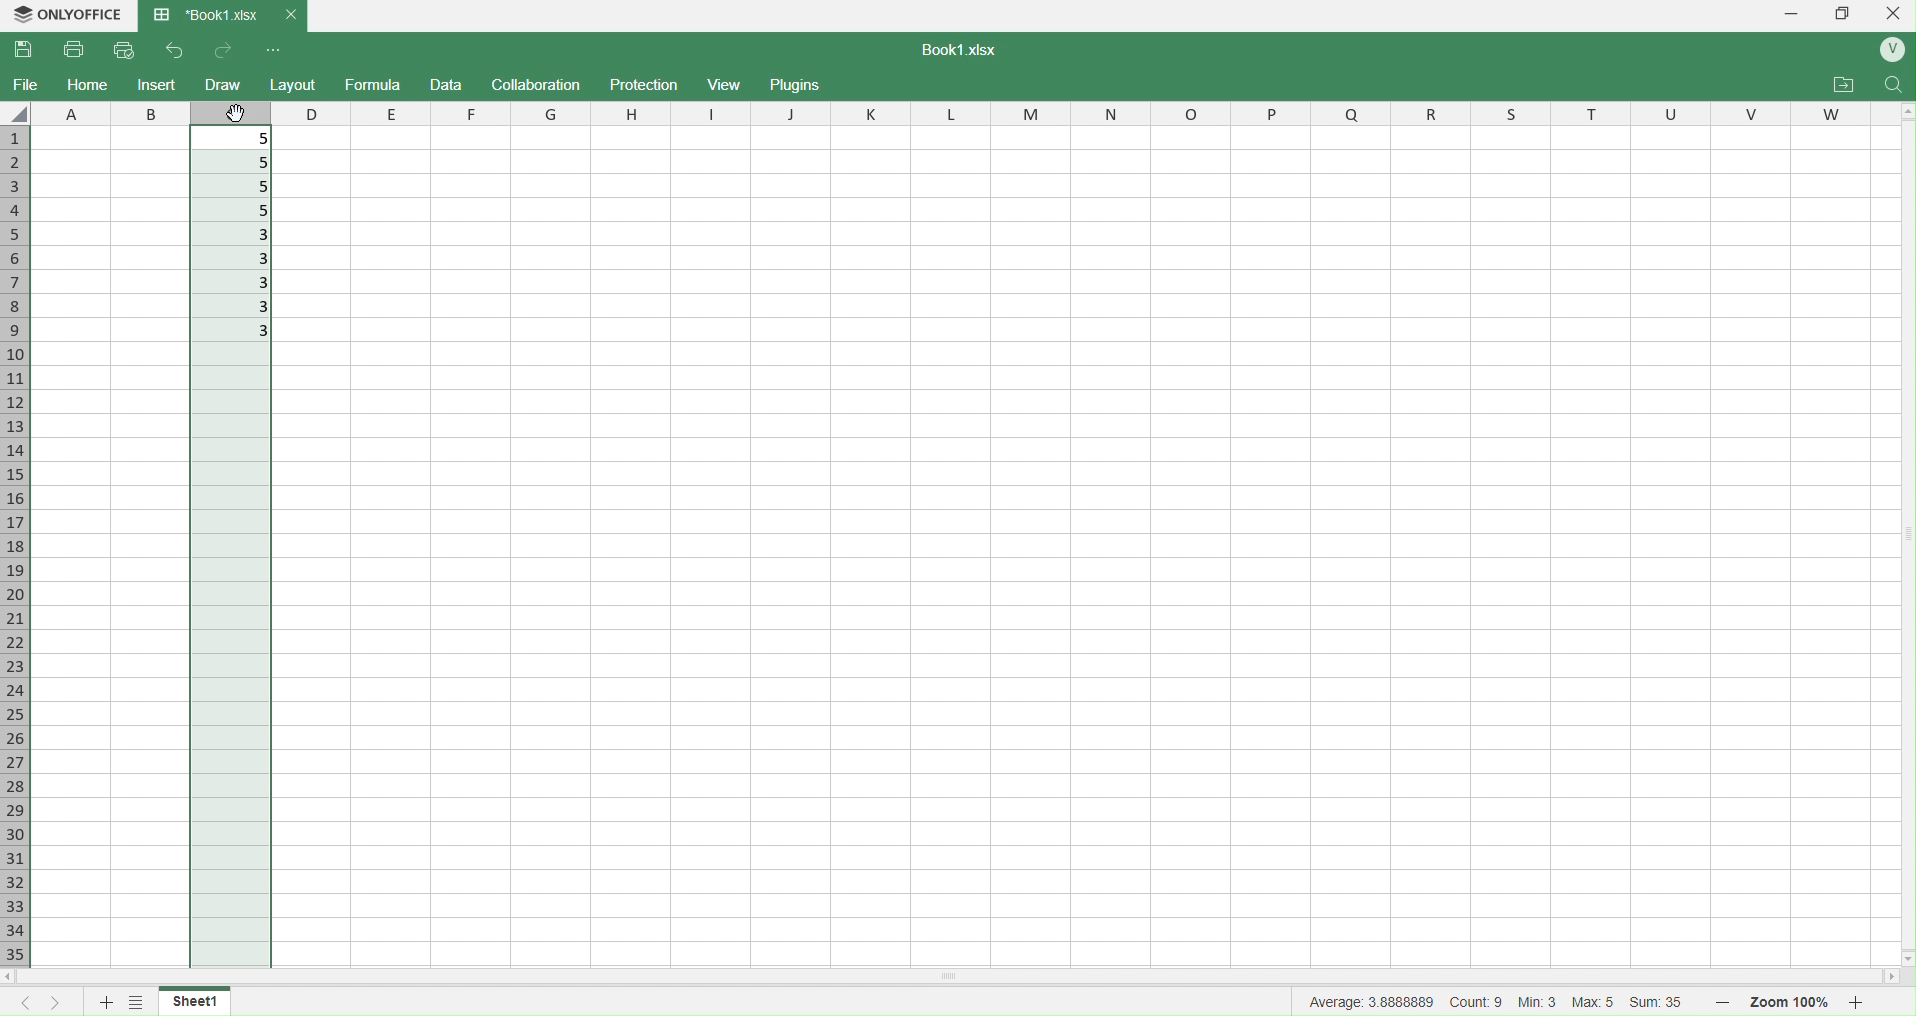  What do you see at coordinates (19, 113) in the screenshot?
I see `select all` at bounding box center [19, 113].